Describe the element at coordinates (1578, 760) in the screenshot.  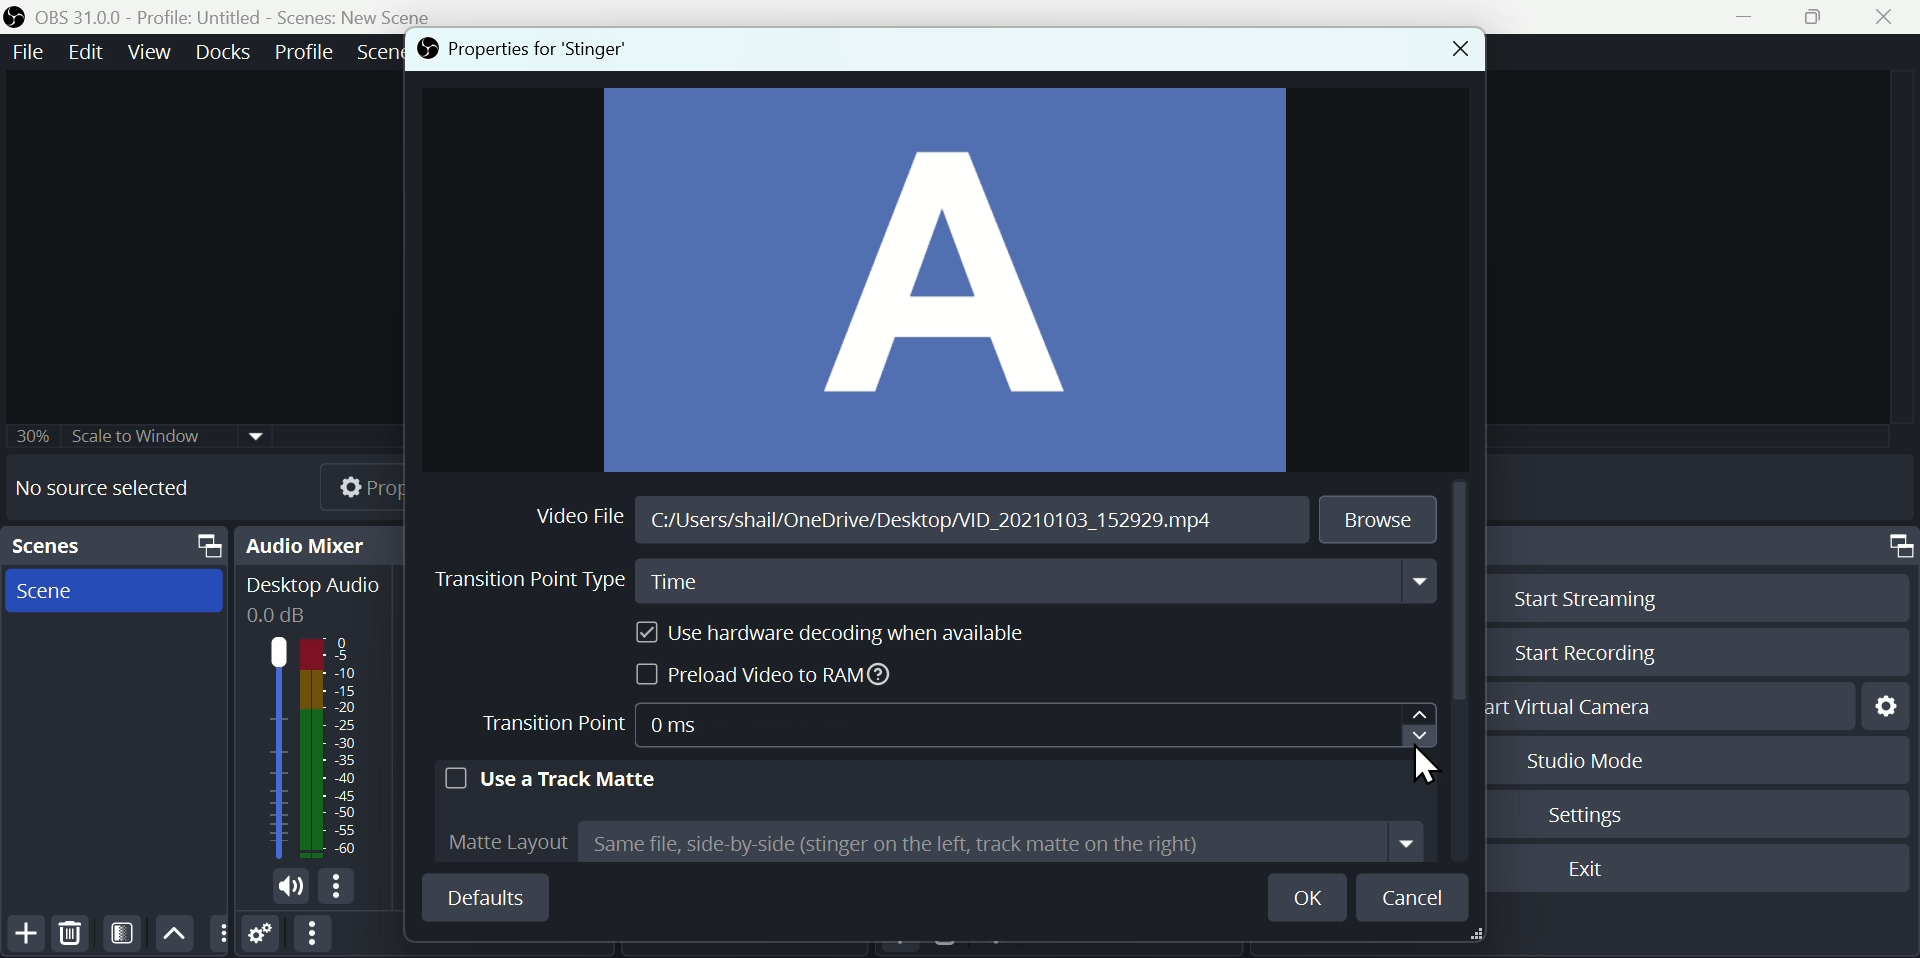
I see `Studio mode` at that location.